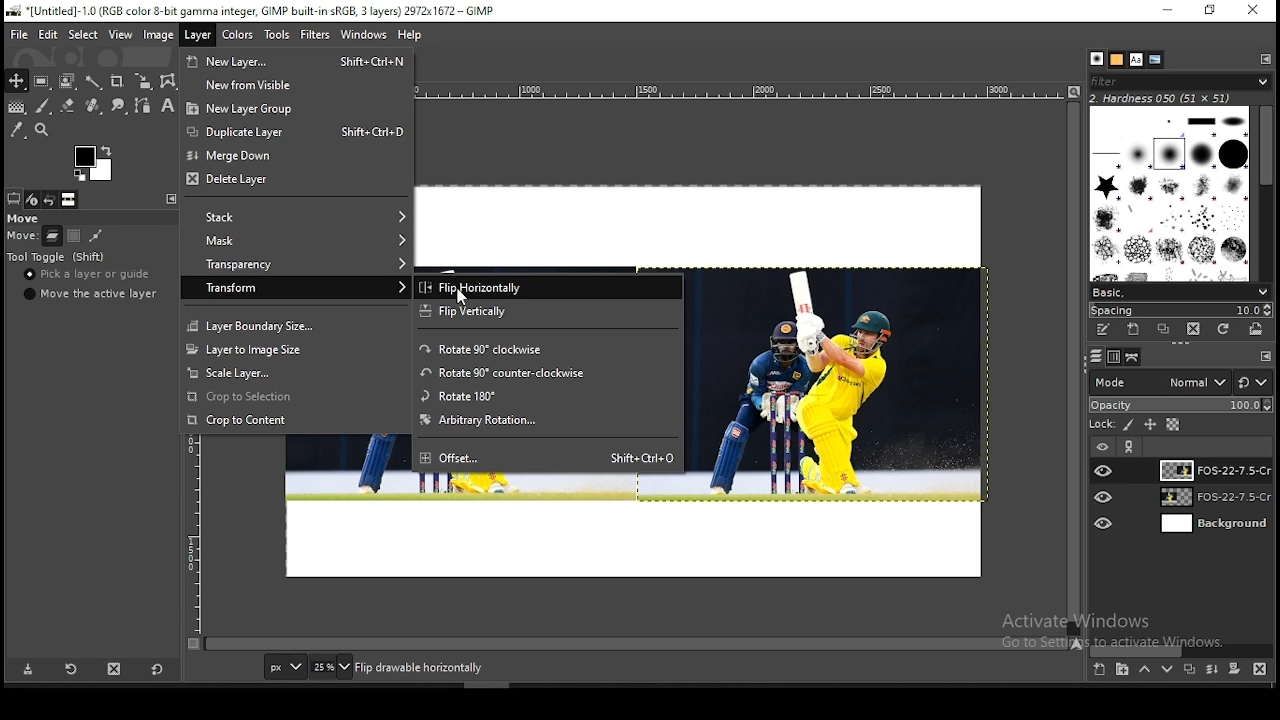  What do you see at coordinates (487, 668) in the screenshot?
I see `text` at bounding box center [487, 668].